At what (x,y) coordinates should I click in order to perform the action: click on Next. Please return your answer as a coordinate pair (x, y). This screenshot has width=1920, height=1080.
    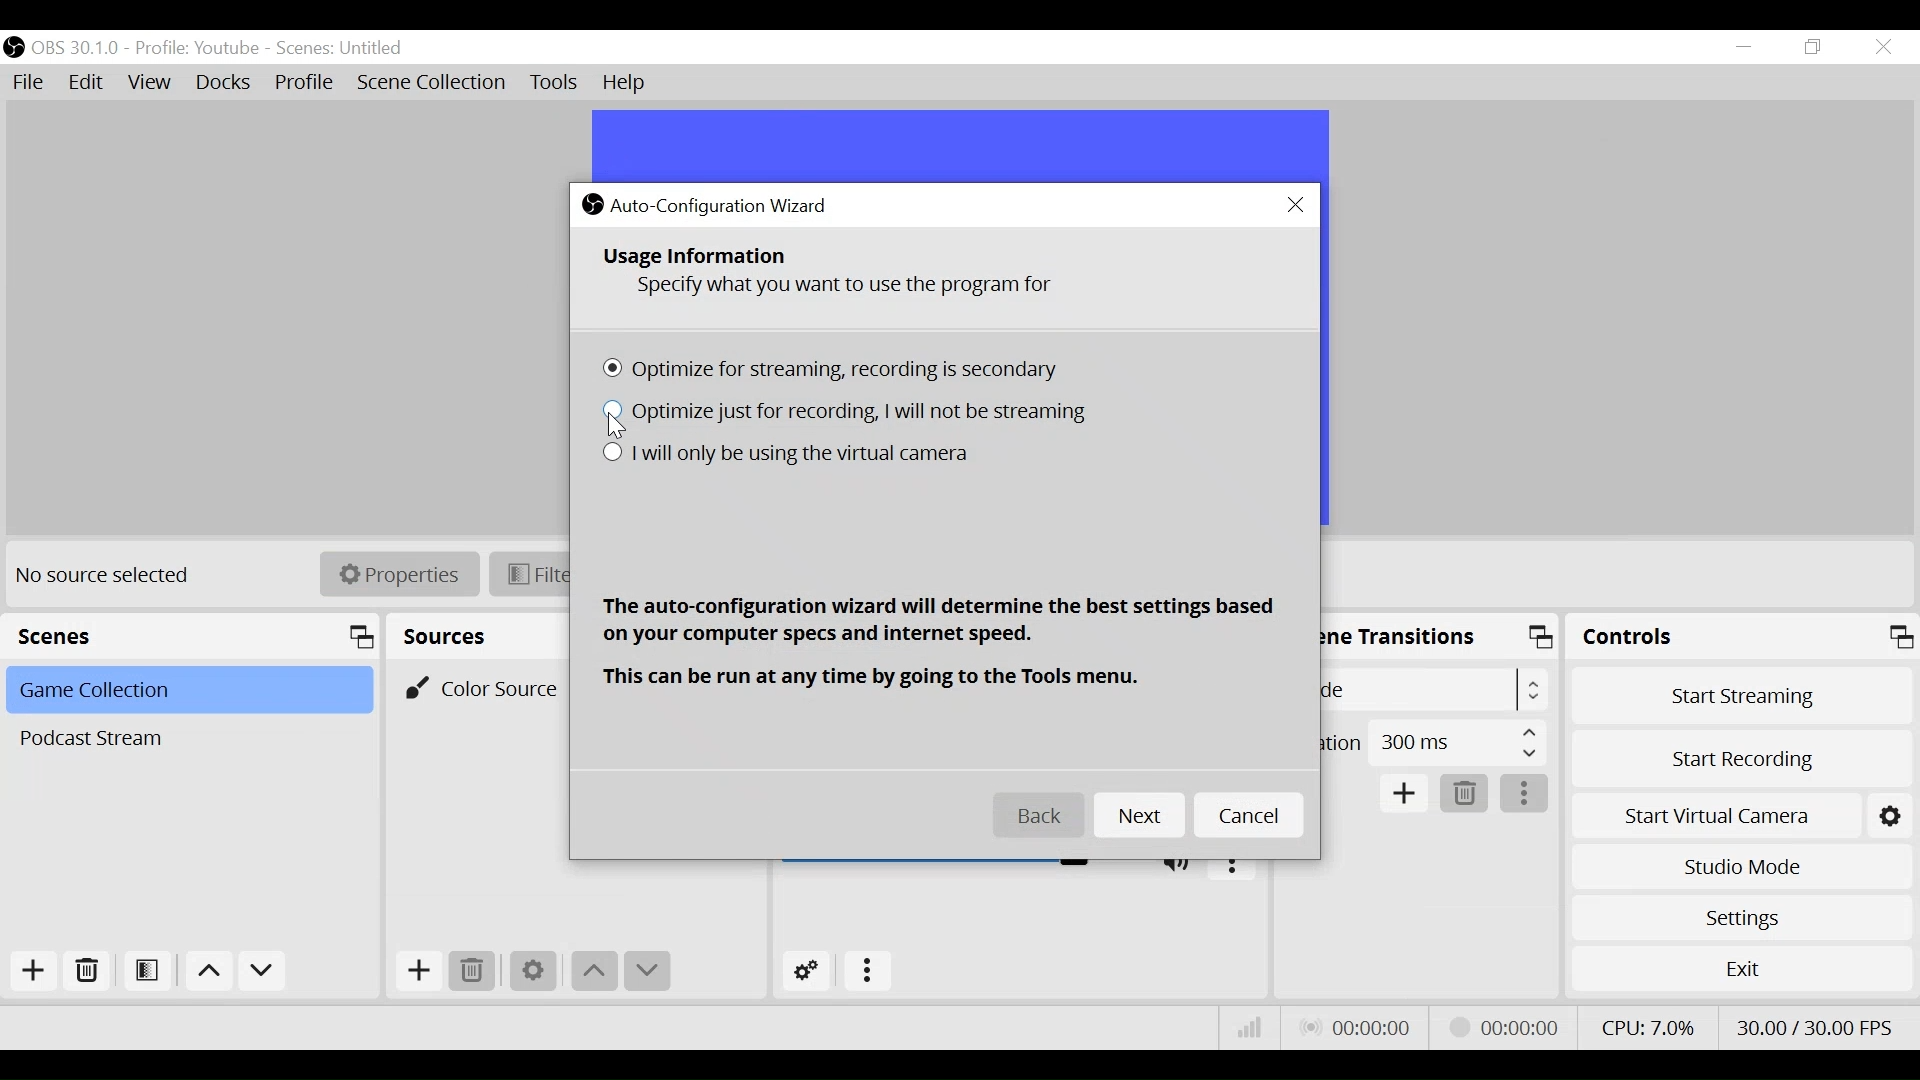
    Looking at the image, I should click on (1142, 816).